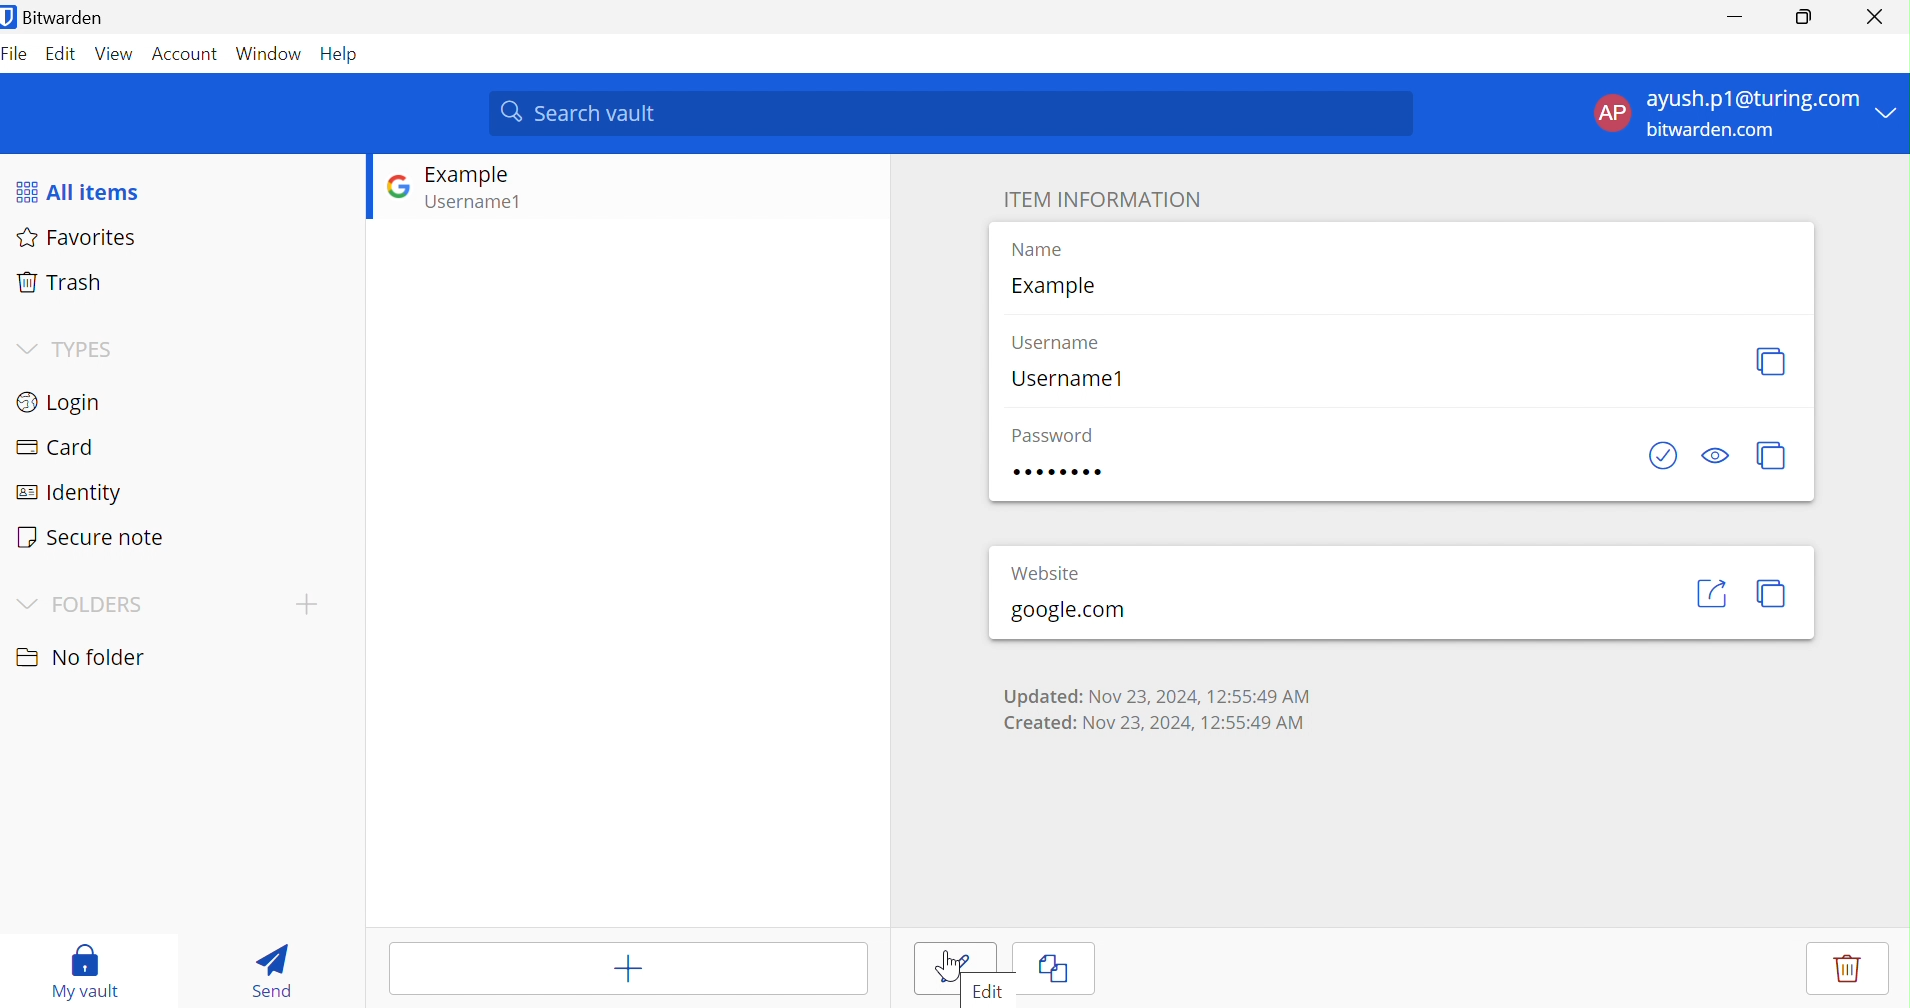 The width and height of the screenshot is (1910, 1008). Describe the element at coordinates (83, 239) in the screenshot. I see `Favorites` at that location.